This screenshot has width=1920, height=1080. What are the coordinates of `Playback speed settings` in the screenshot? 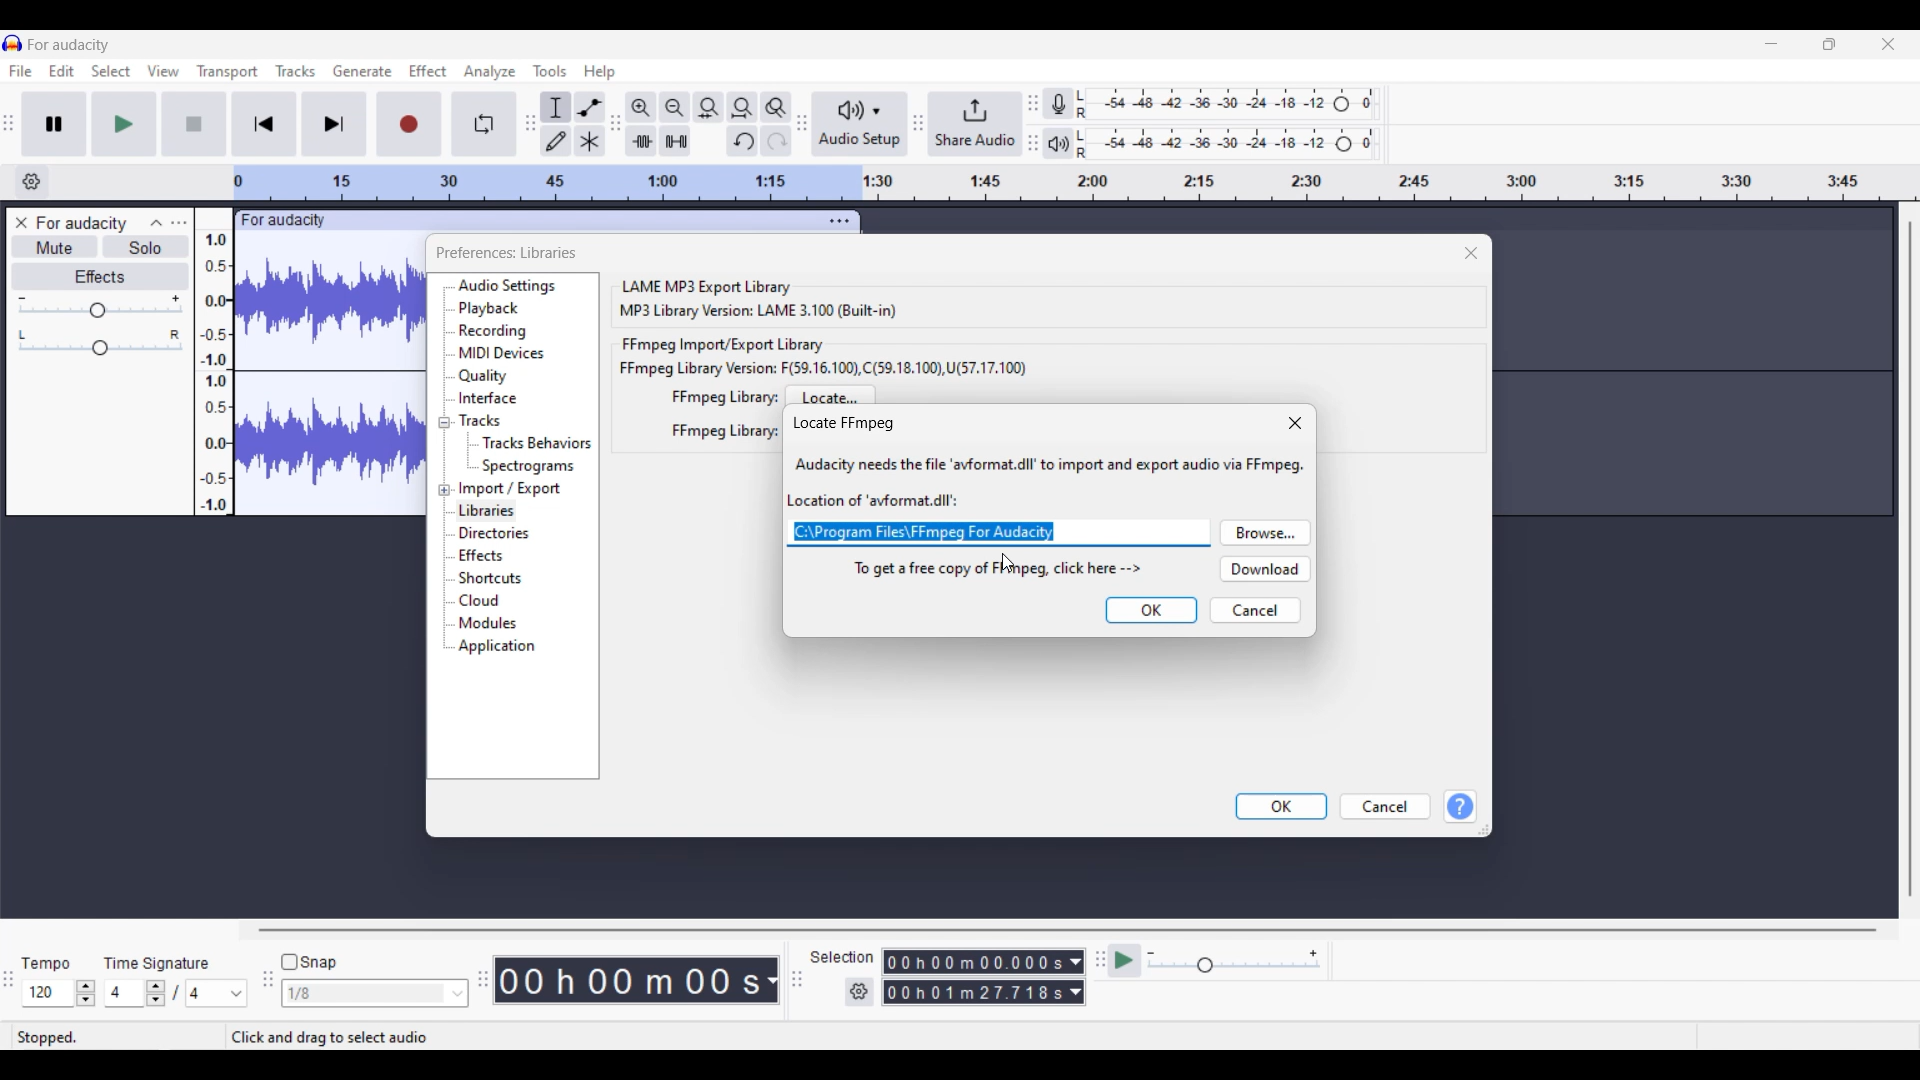 It's located at (1236, 960).